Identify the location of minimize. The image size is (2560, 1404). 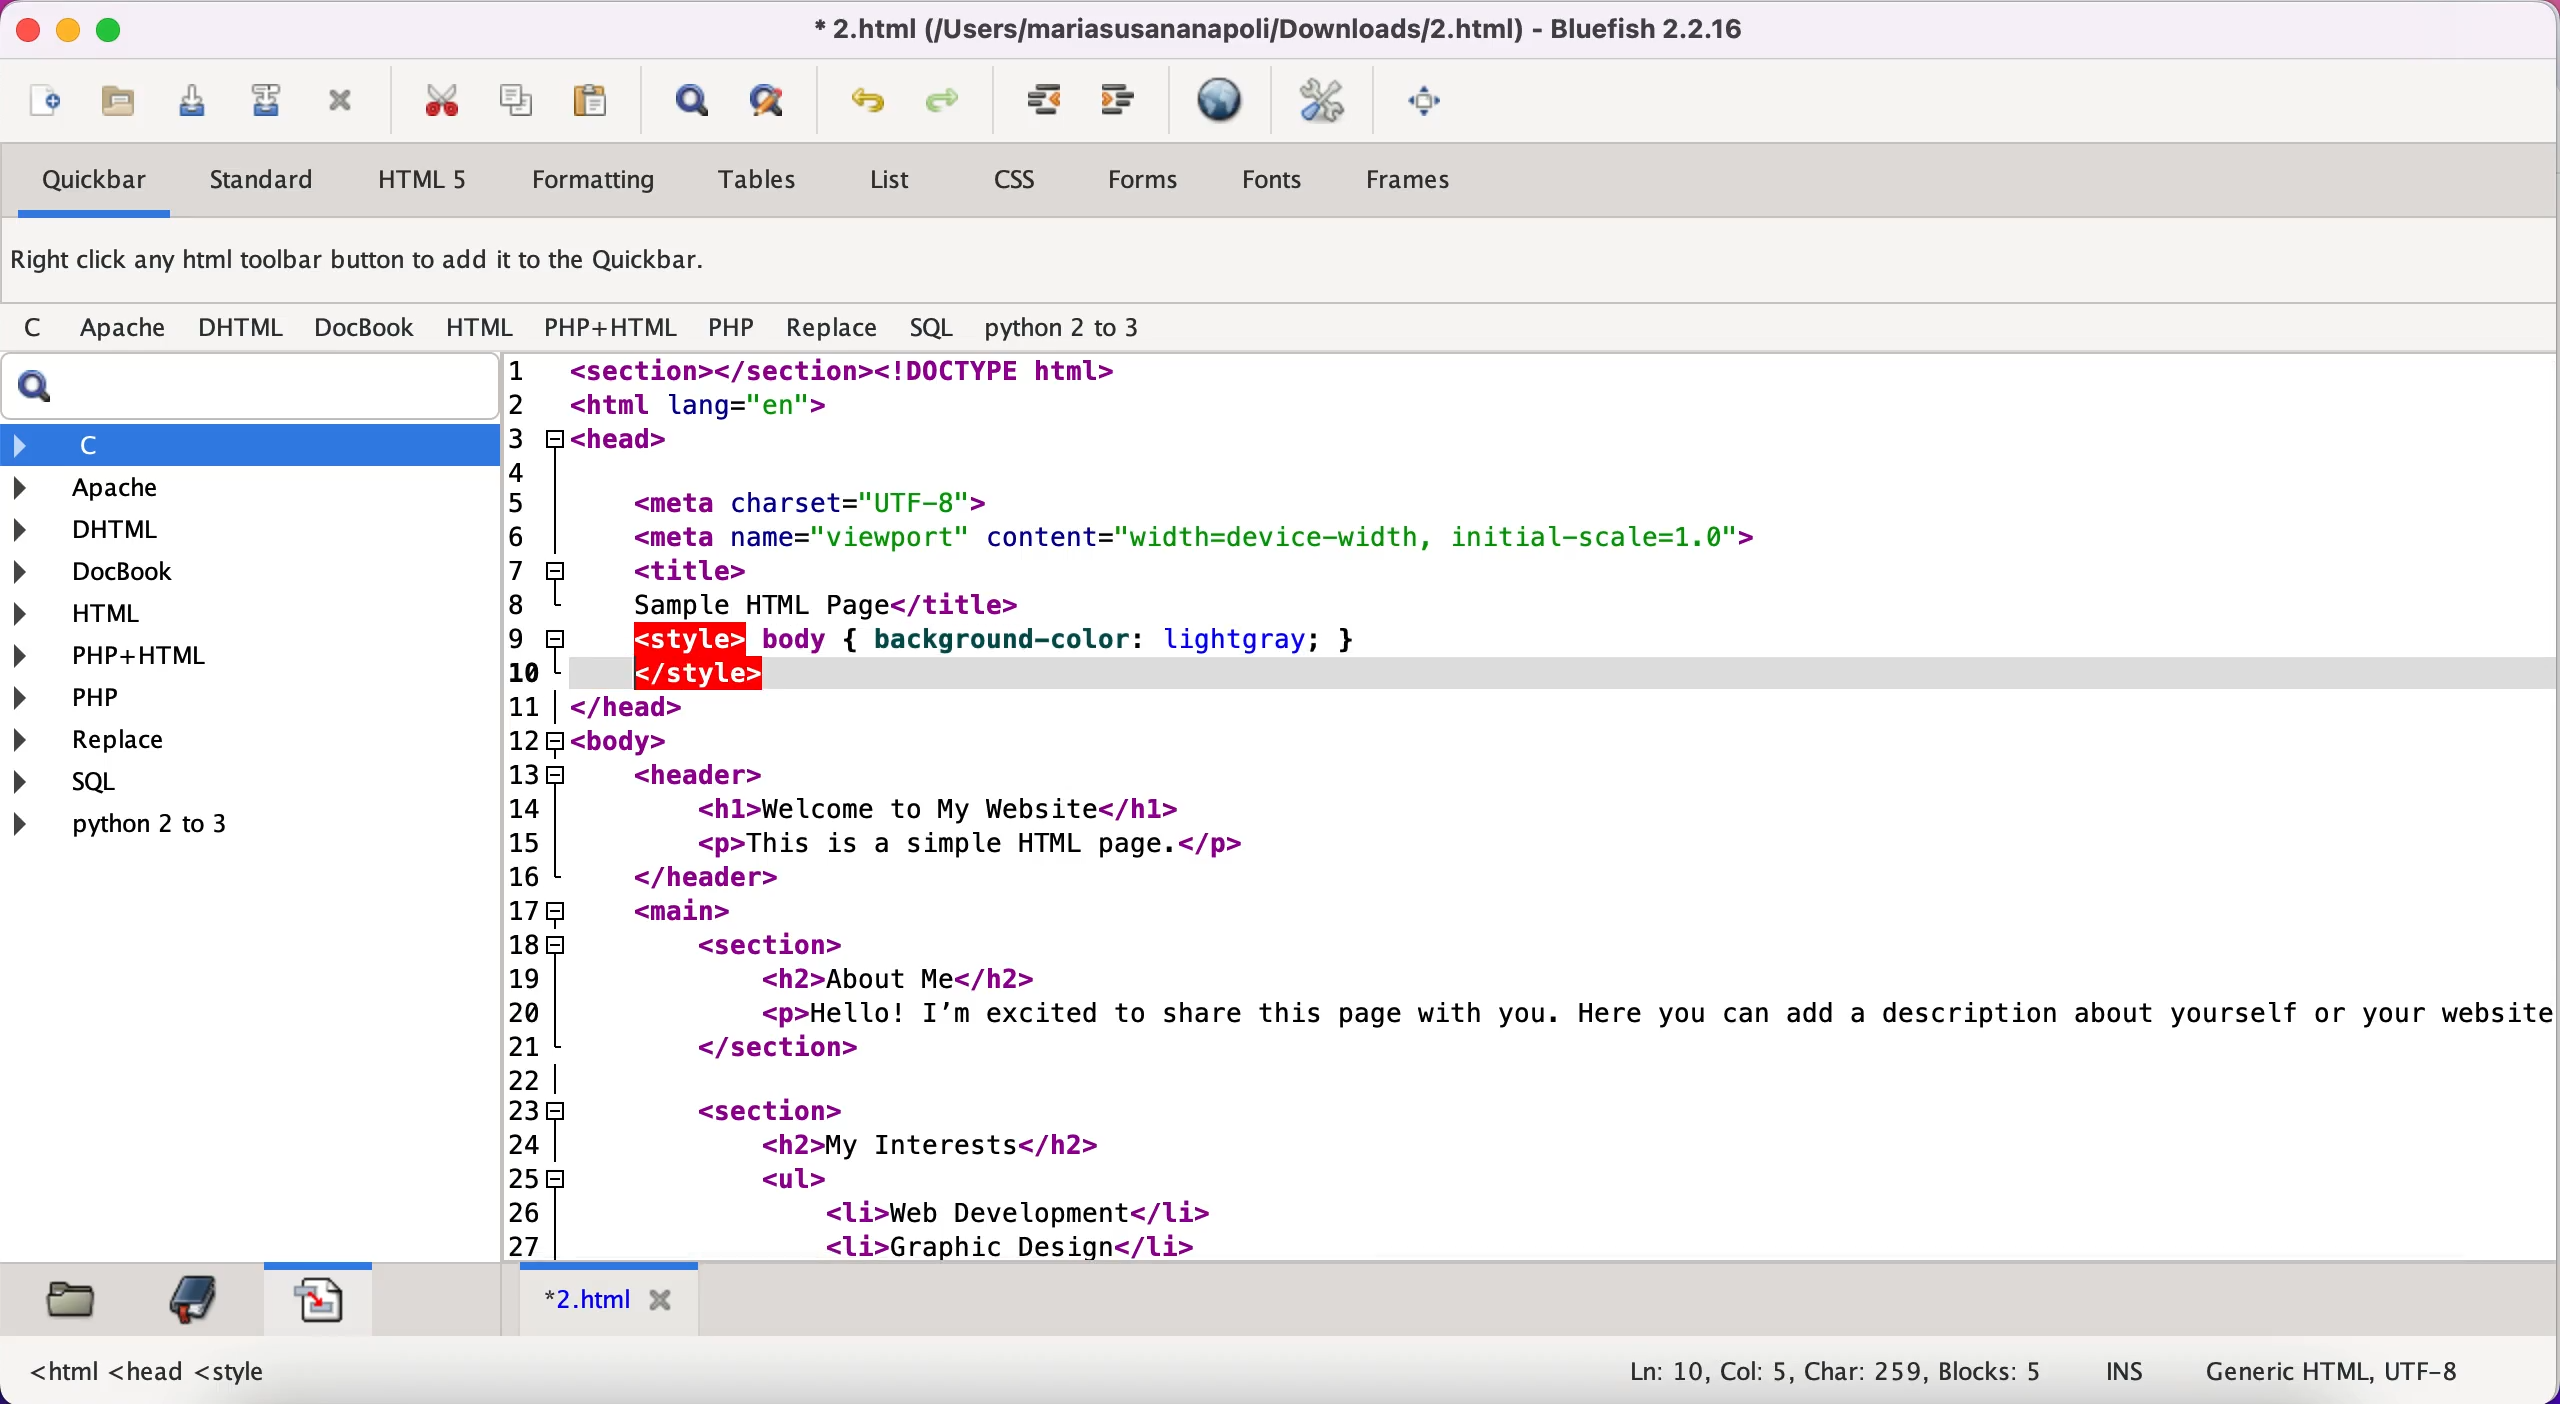
(66, 31).